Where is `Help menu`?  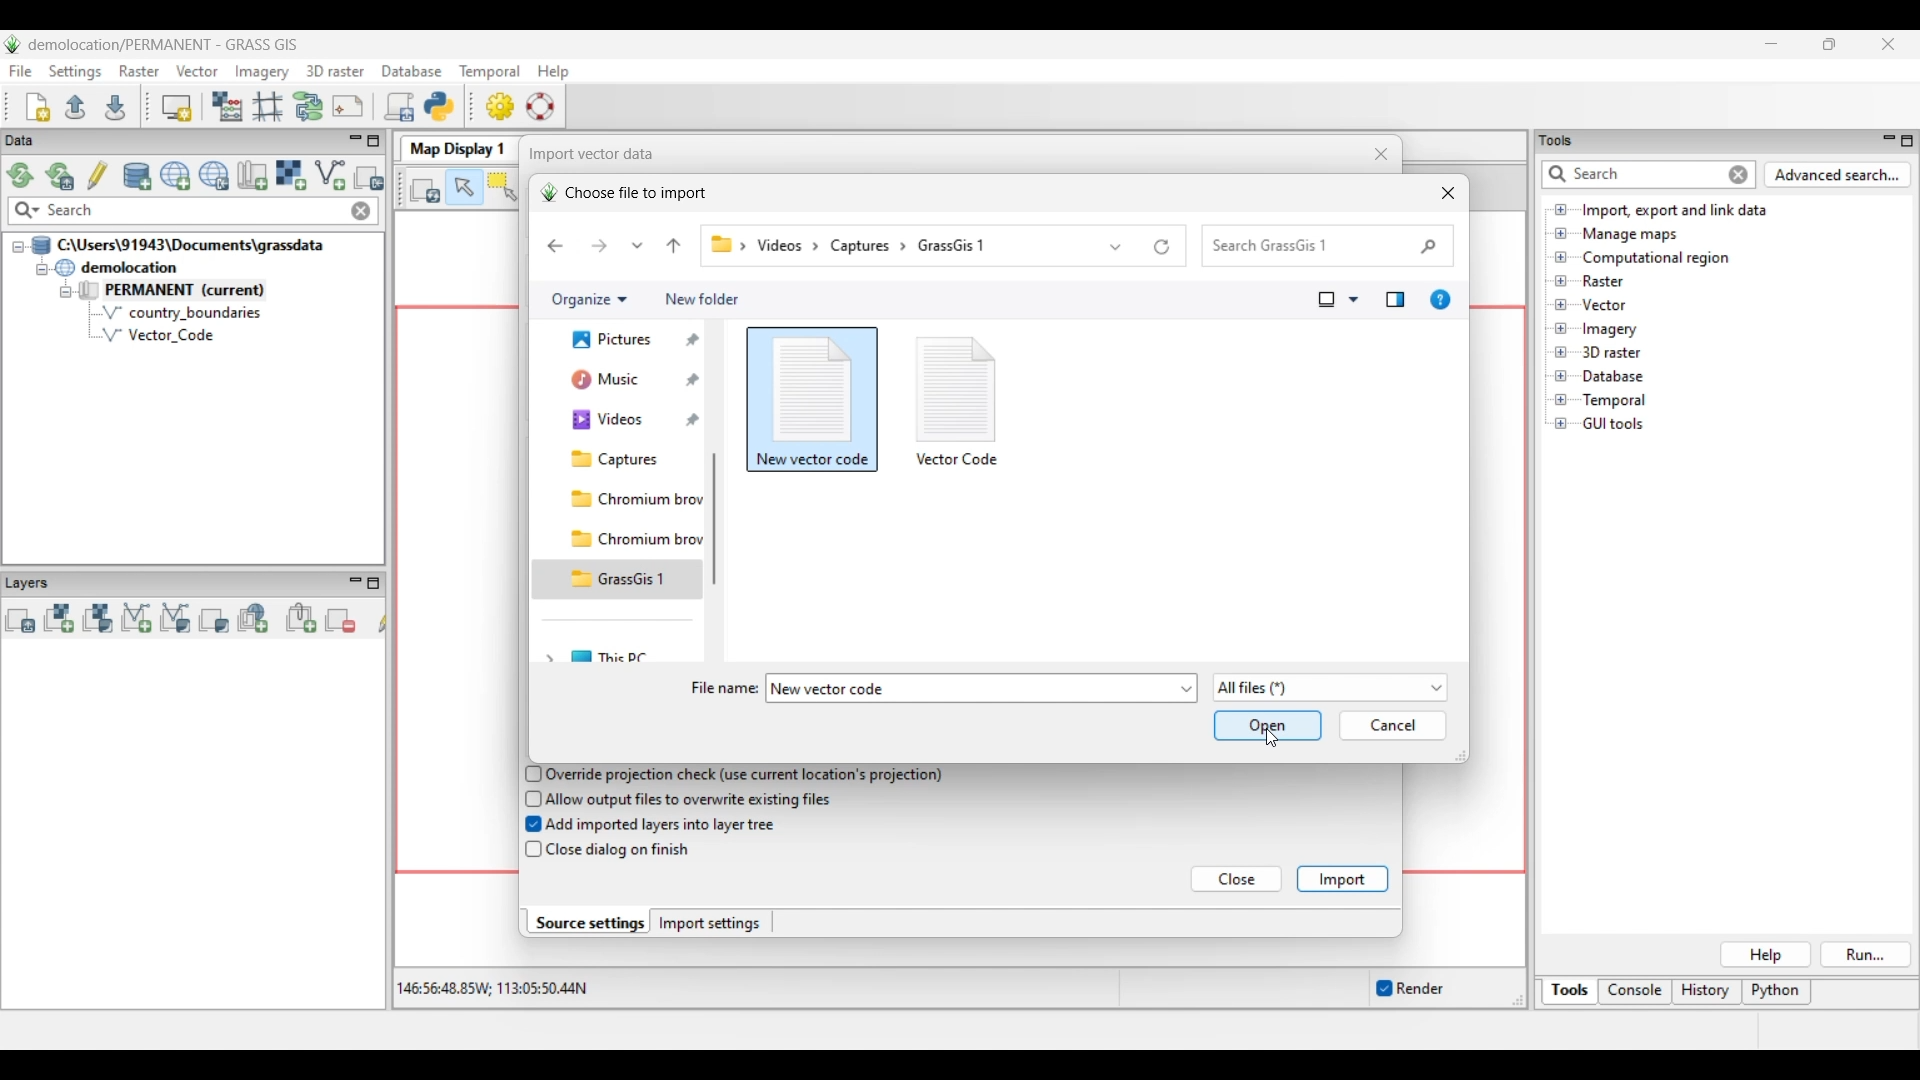
Help menu is located at coordinates (553, 71).